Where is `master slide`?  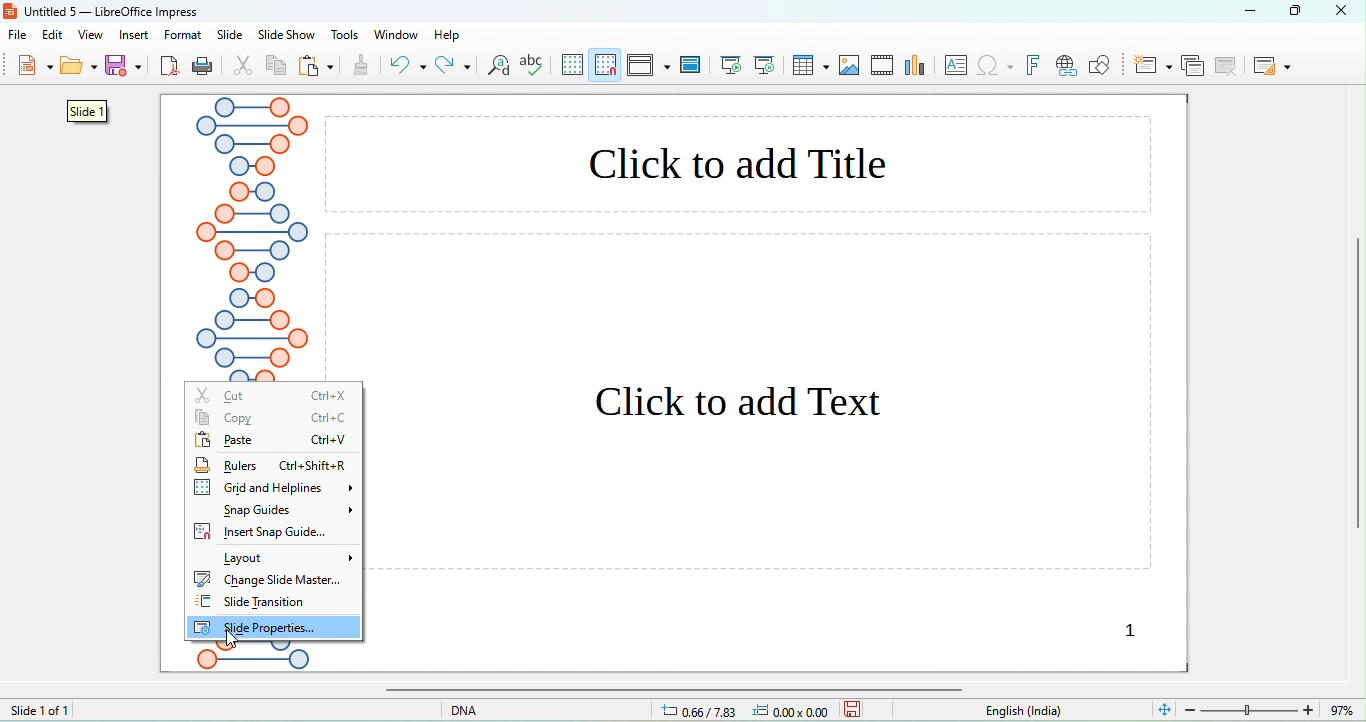 master slide is located at coordinates (692, 63).